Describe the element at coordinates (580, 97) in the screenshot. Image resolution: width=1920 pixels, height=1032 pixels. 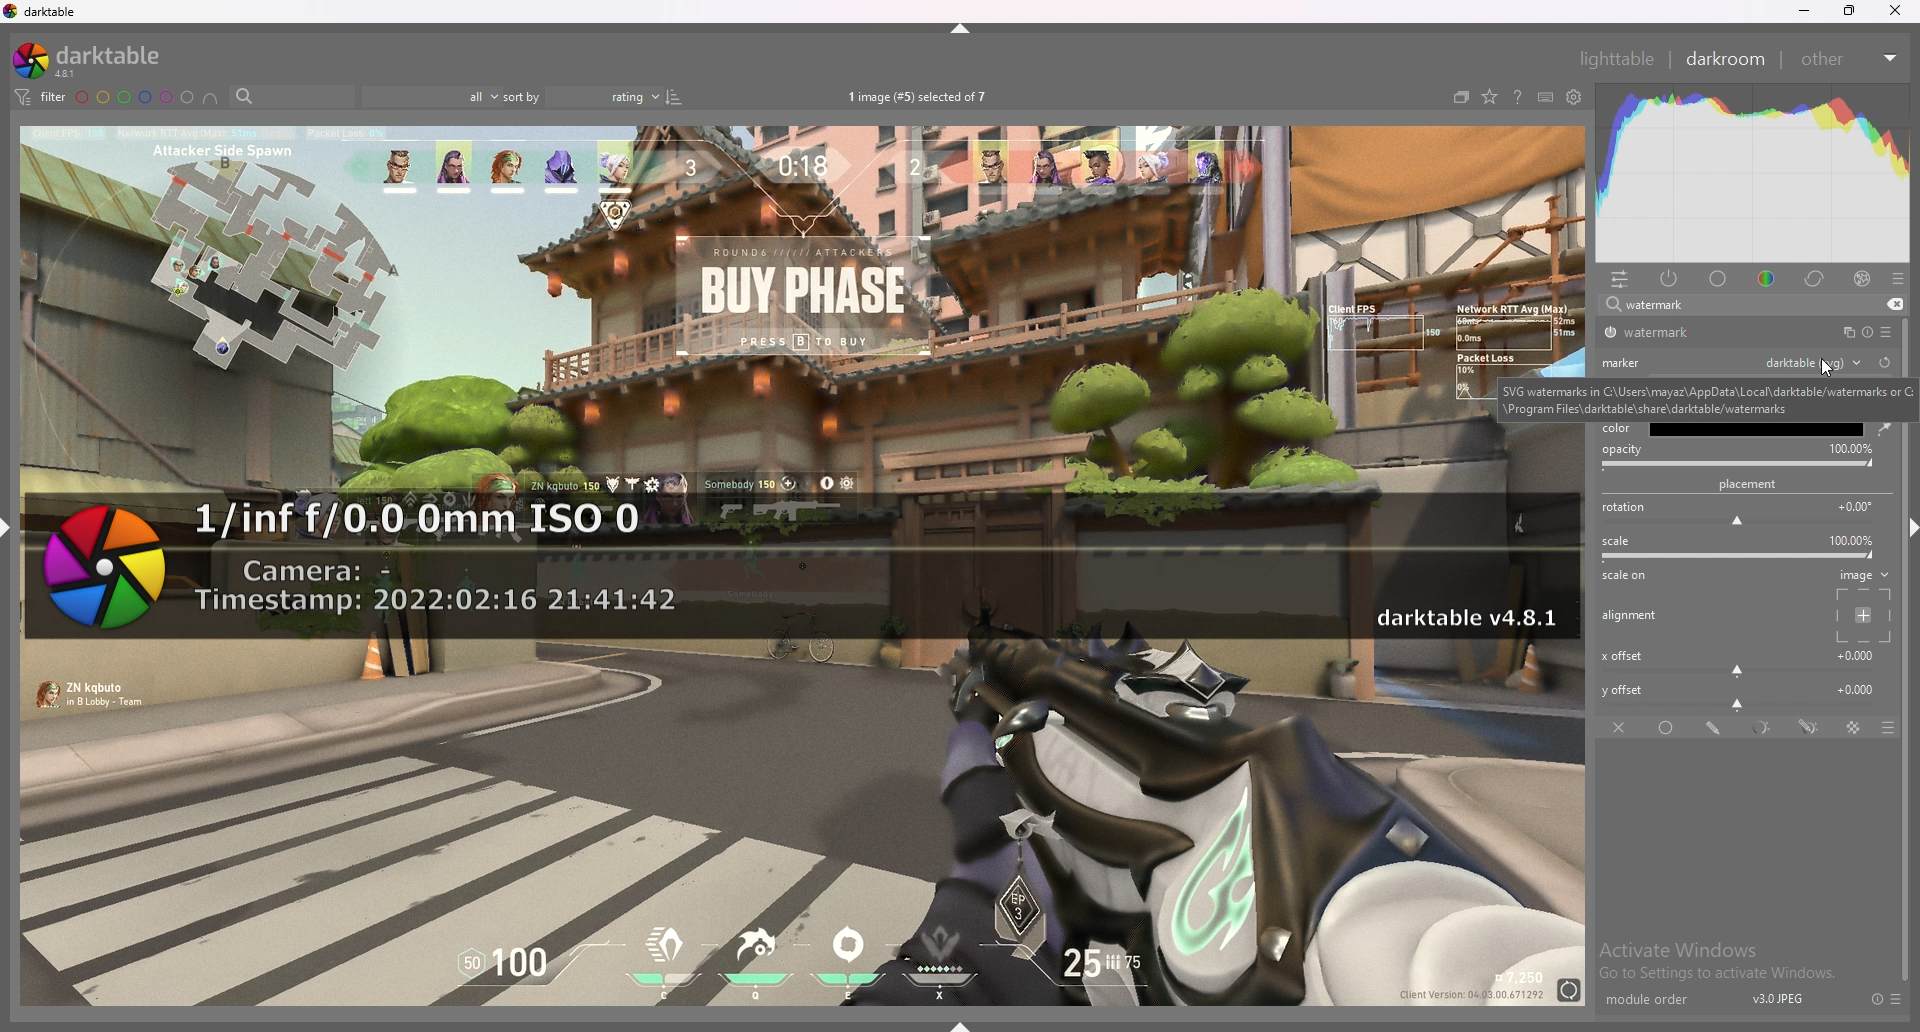
I see `sort by` at that location.